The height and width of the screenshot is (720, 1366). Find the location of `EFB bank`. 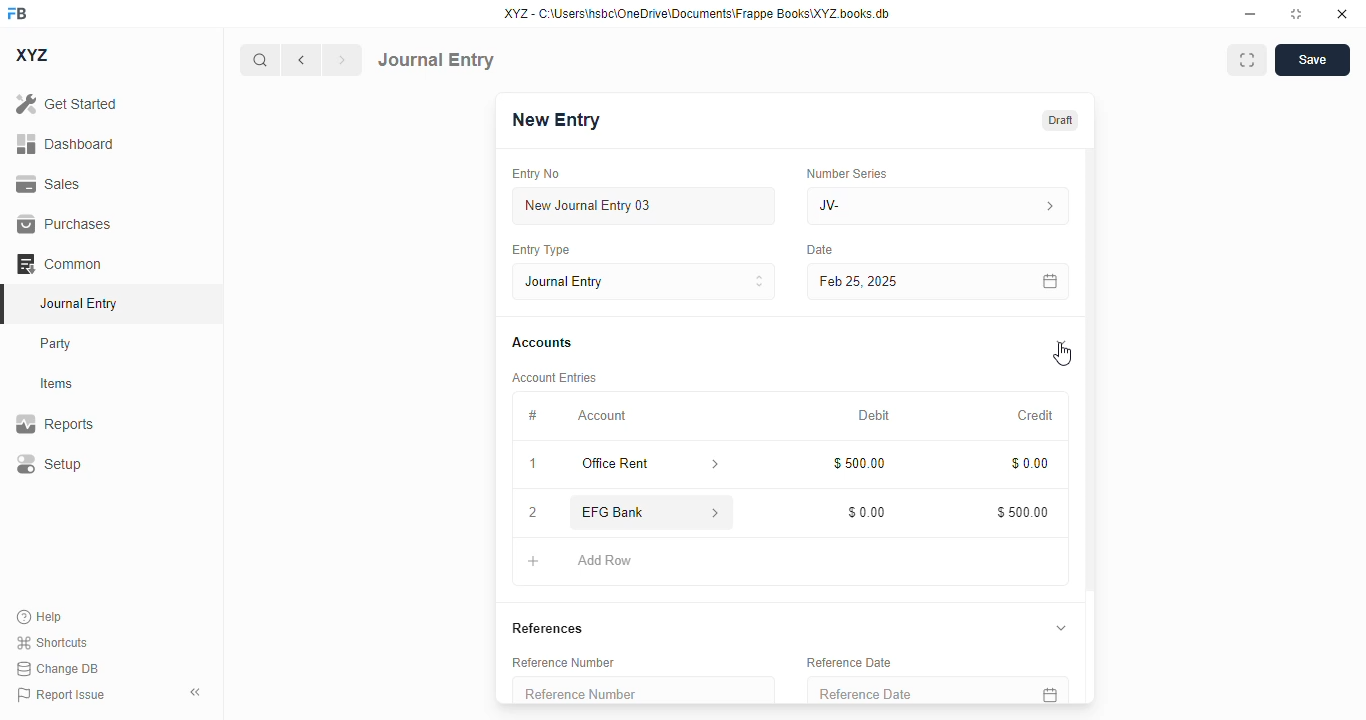

EFB bank is located at coordinates (632, 512).